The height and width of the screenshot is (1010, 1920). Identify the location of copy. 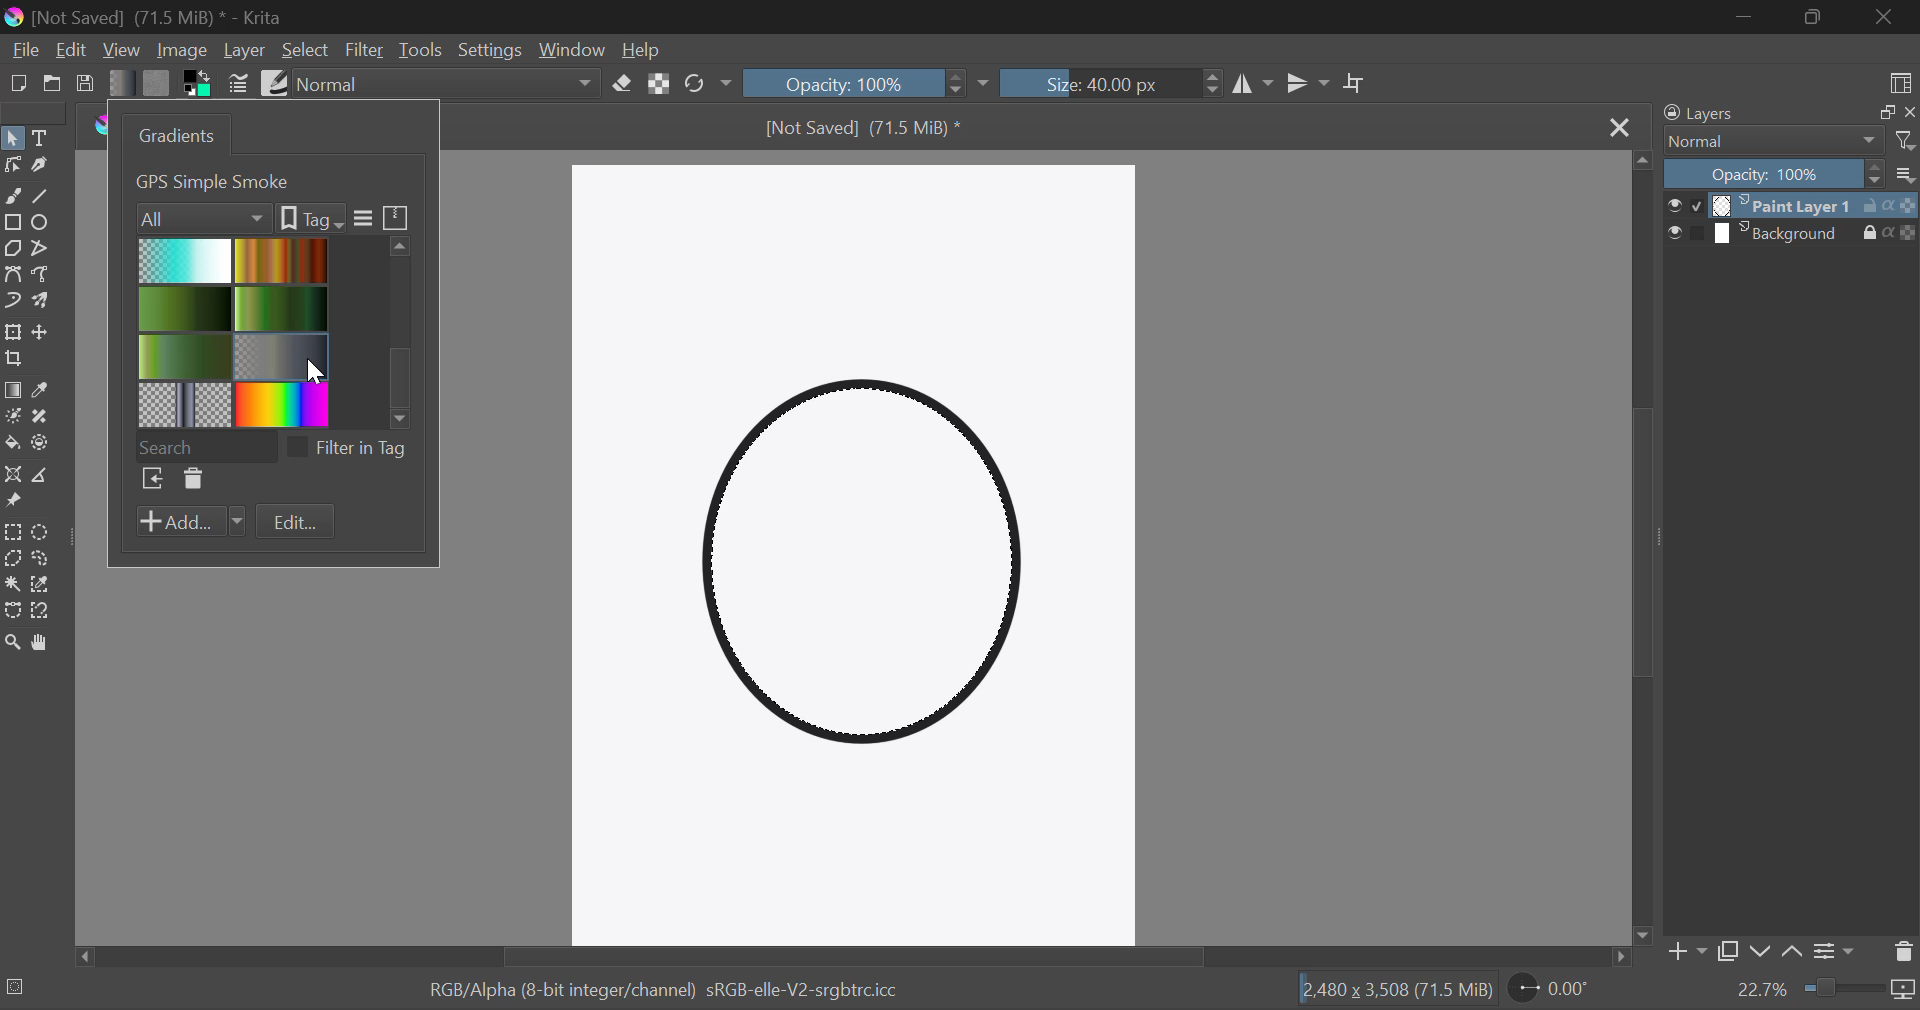
(1886, 111).